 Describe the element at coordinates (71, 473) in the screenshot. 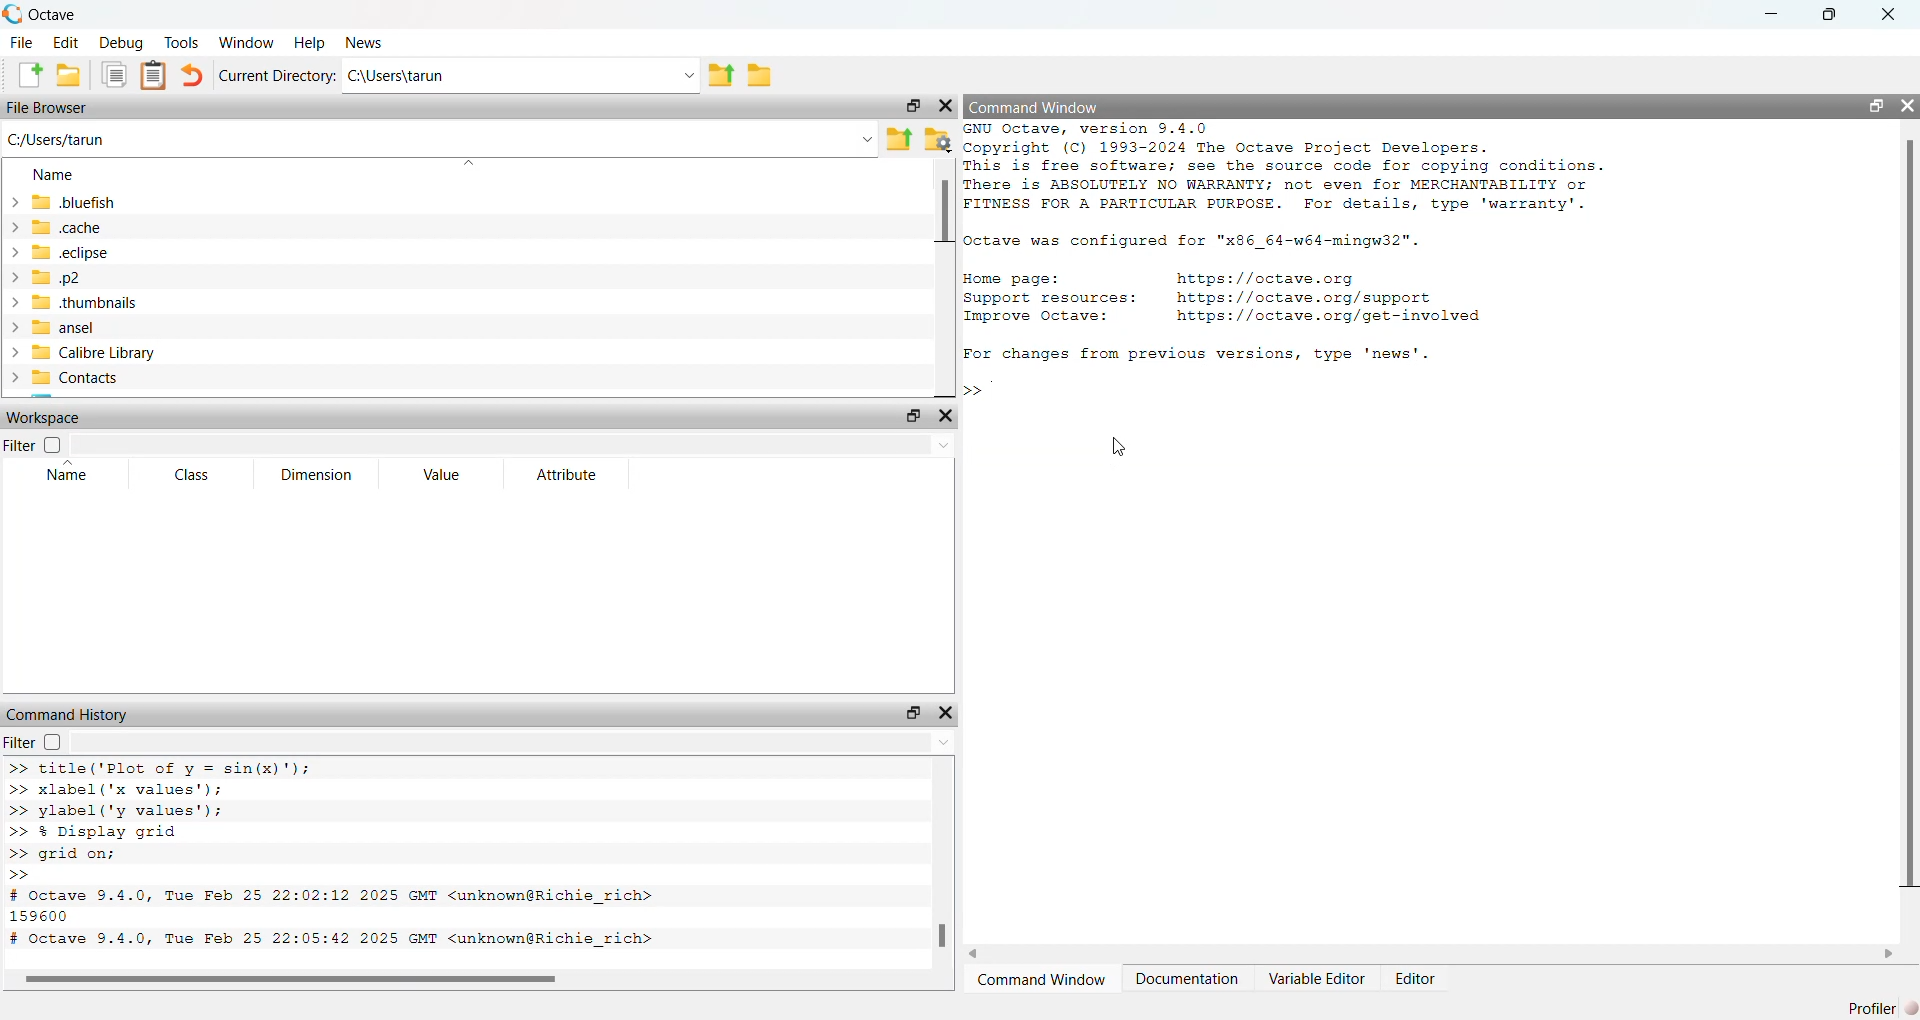

I see `Name` at that location.